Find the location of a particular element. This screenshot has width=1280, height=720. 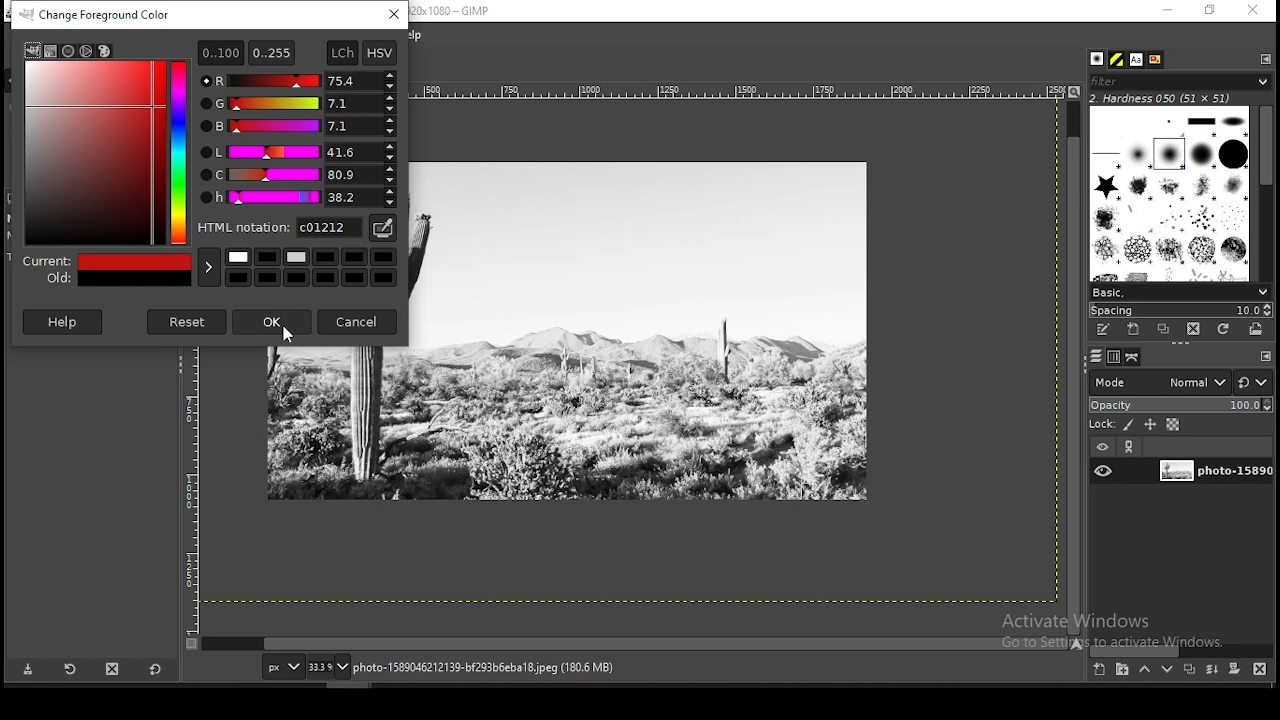

preview is located at coordinates (105, 269).